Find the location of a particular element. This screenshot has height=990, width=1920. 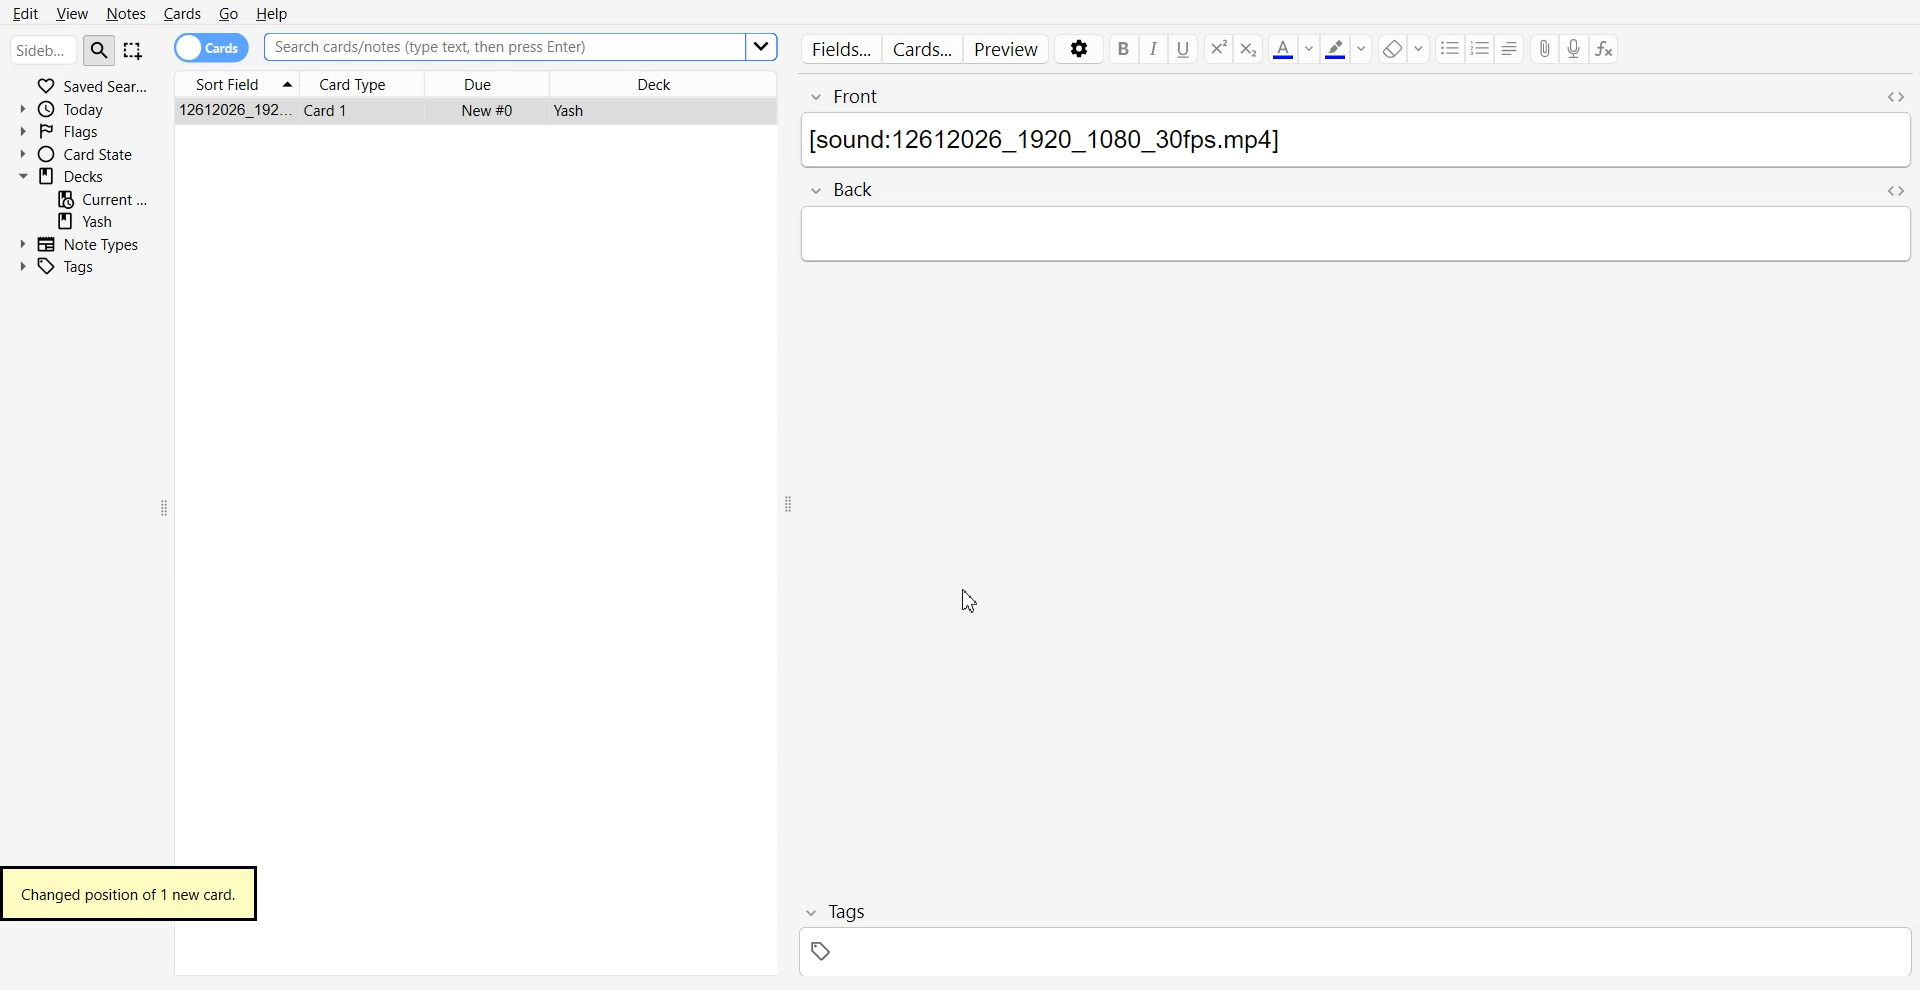

Go is located at coordinates (227, 13).